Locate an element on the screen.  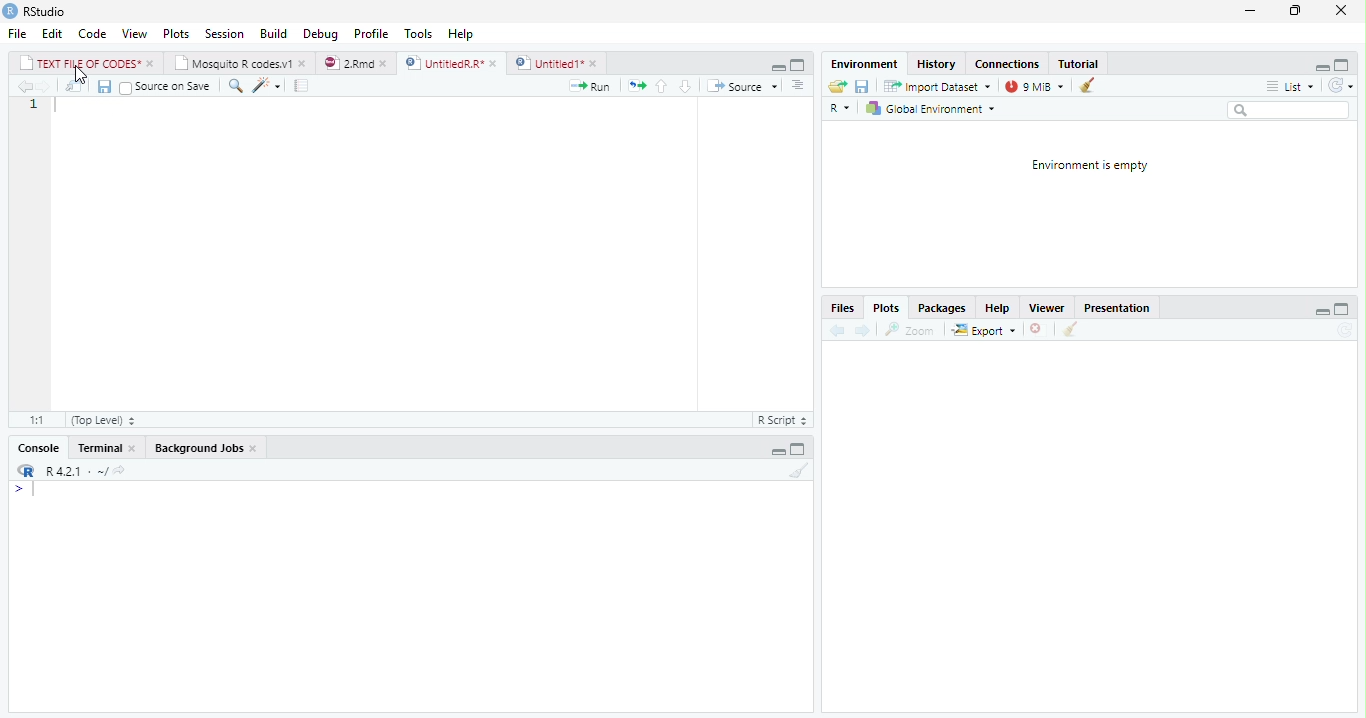
minimize is located at coordinates (1249, 13).